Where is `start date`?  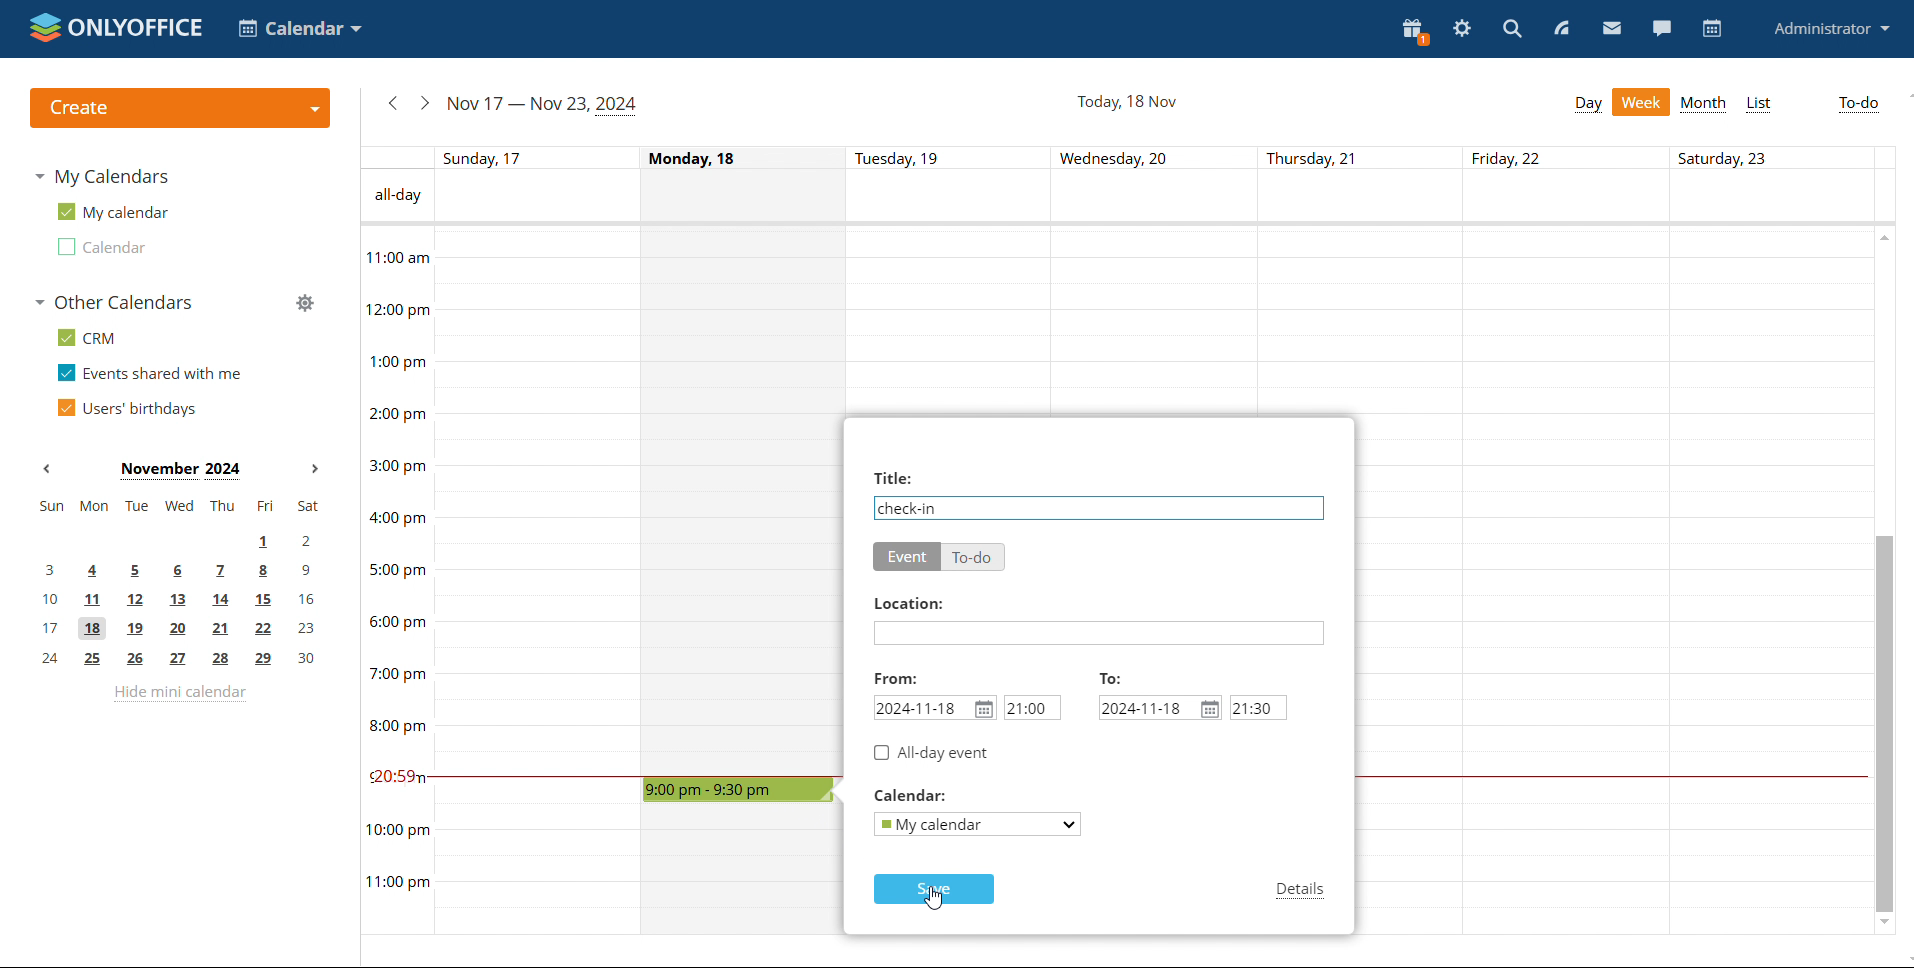 start date is located at coordinates (937, 708).